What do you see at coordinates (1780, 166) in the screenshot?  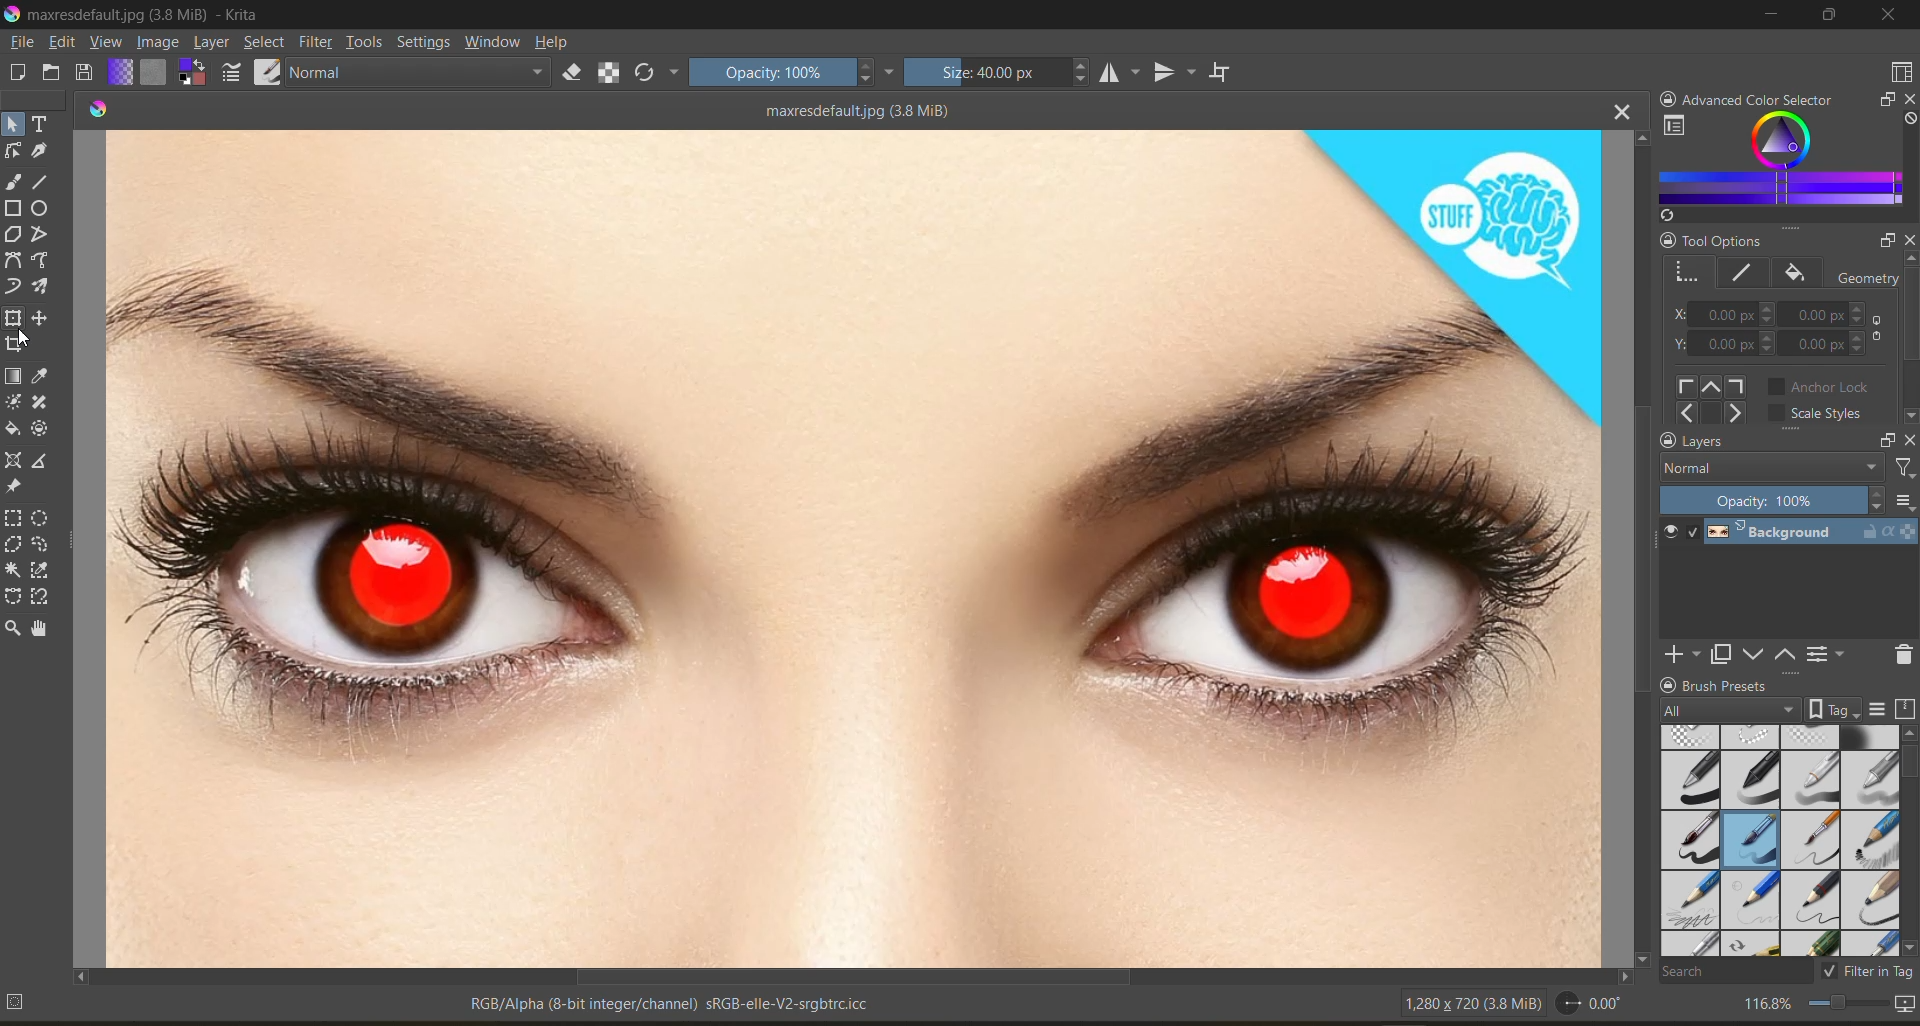 I see `advanced color selector` at bounding box center [1780, 166].